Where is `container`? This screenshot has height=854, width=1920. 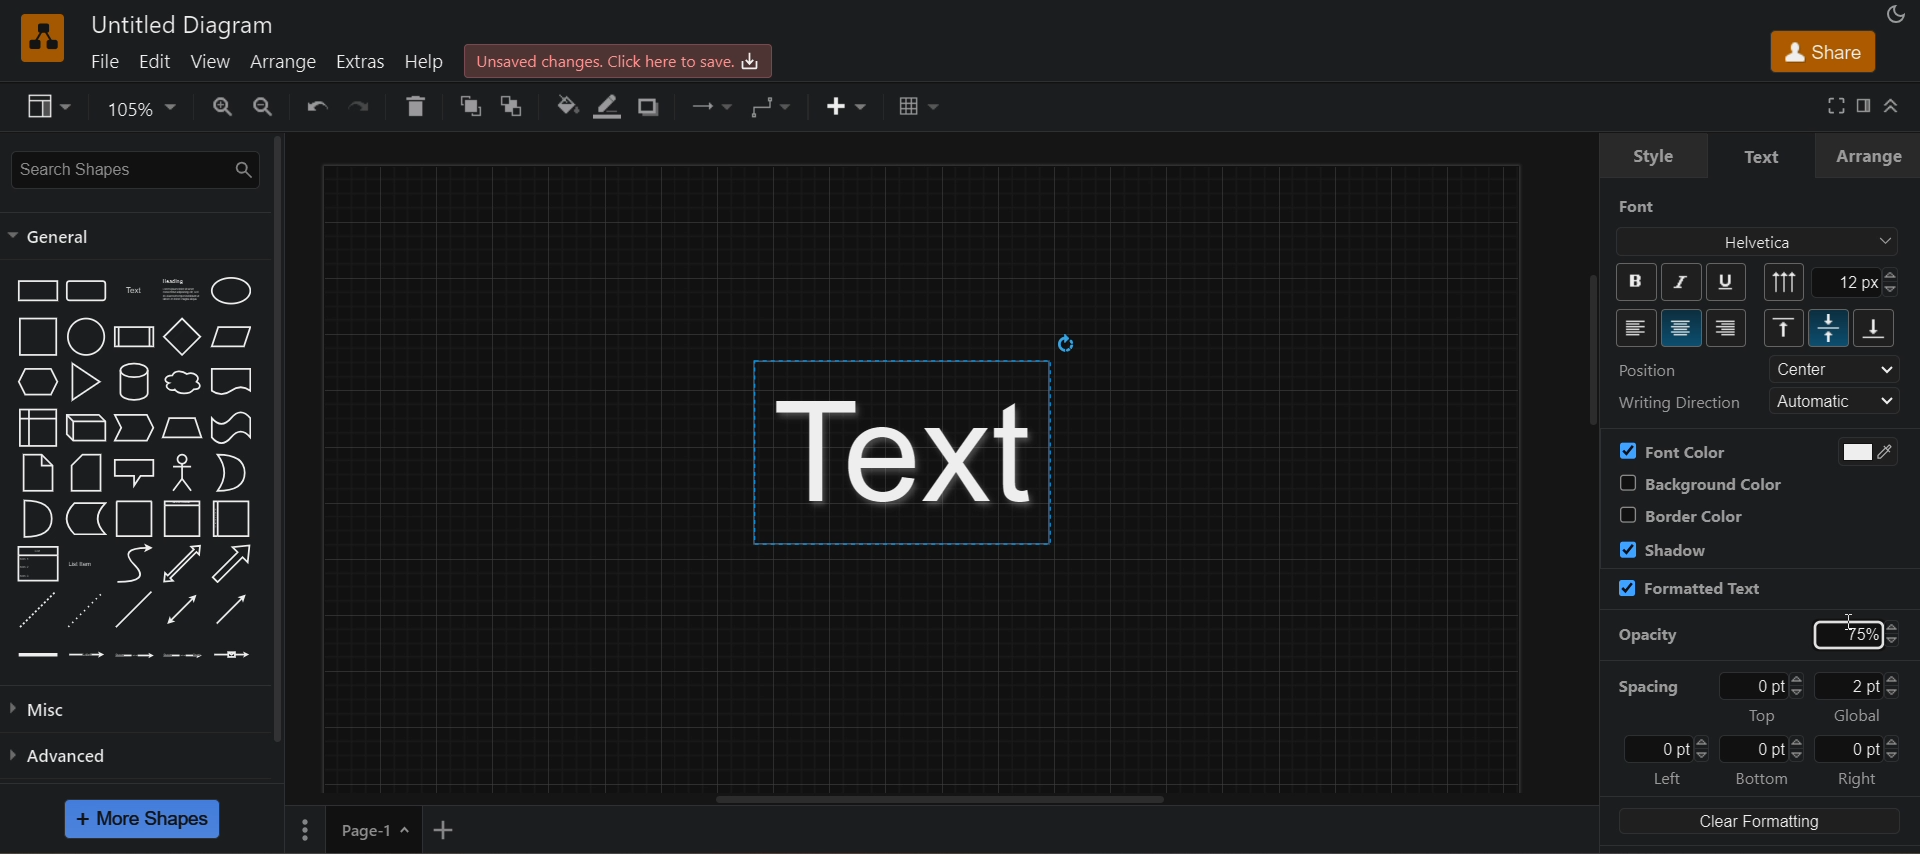
container is located at coordinates (135, 518).